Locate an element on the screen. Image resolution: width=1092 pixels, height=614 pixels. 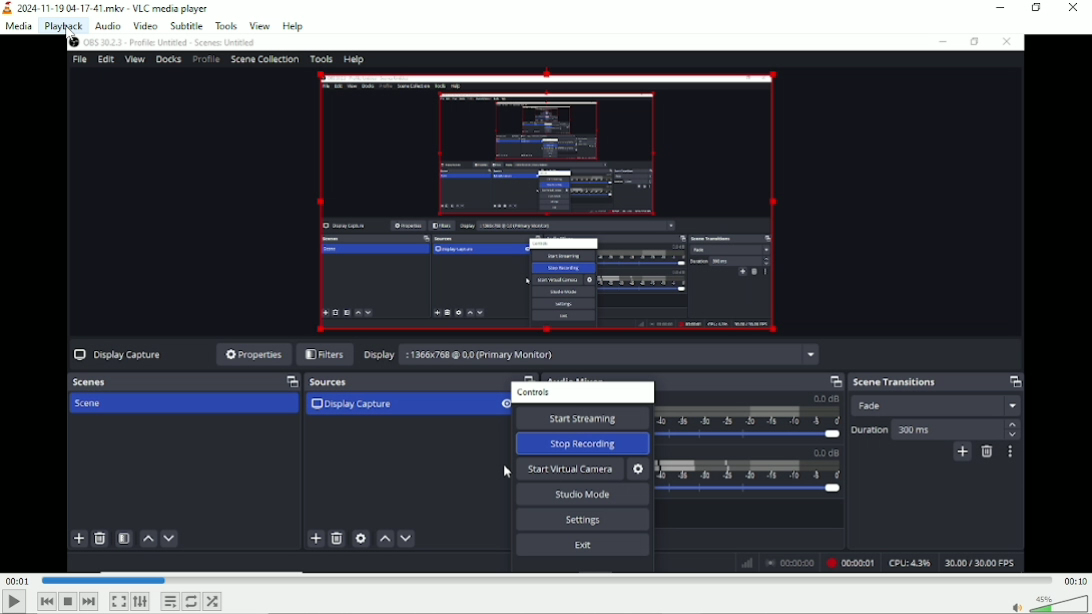
total duration is located at coordinates (1074, 579).